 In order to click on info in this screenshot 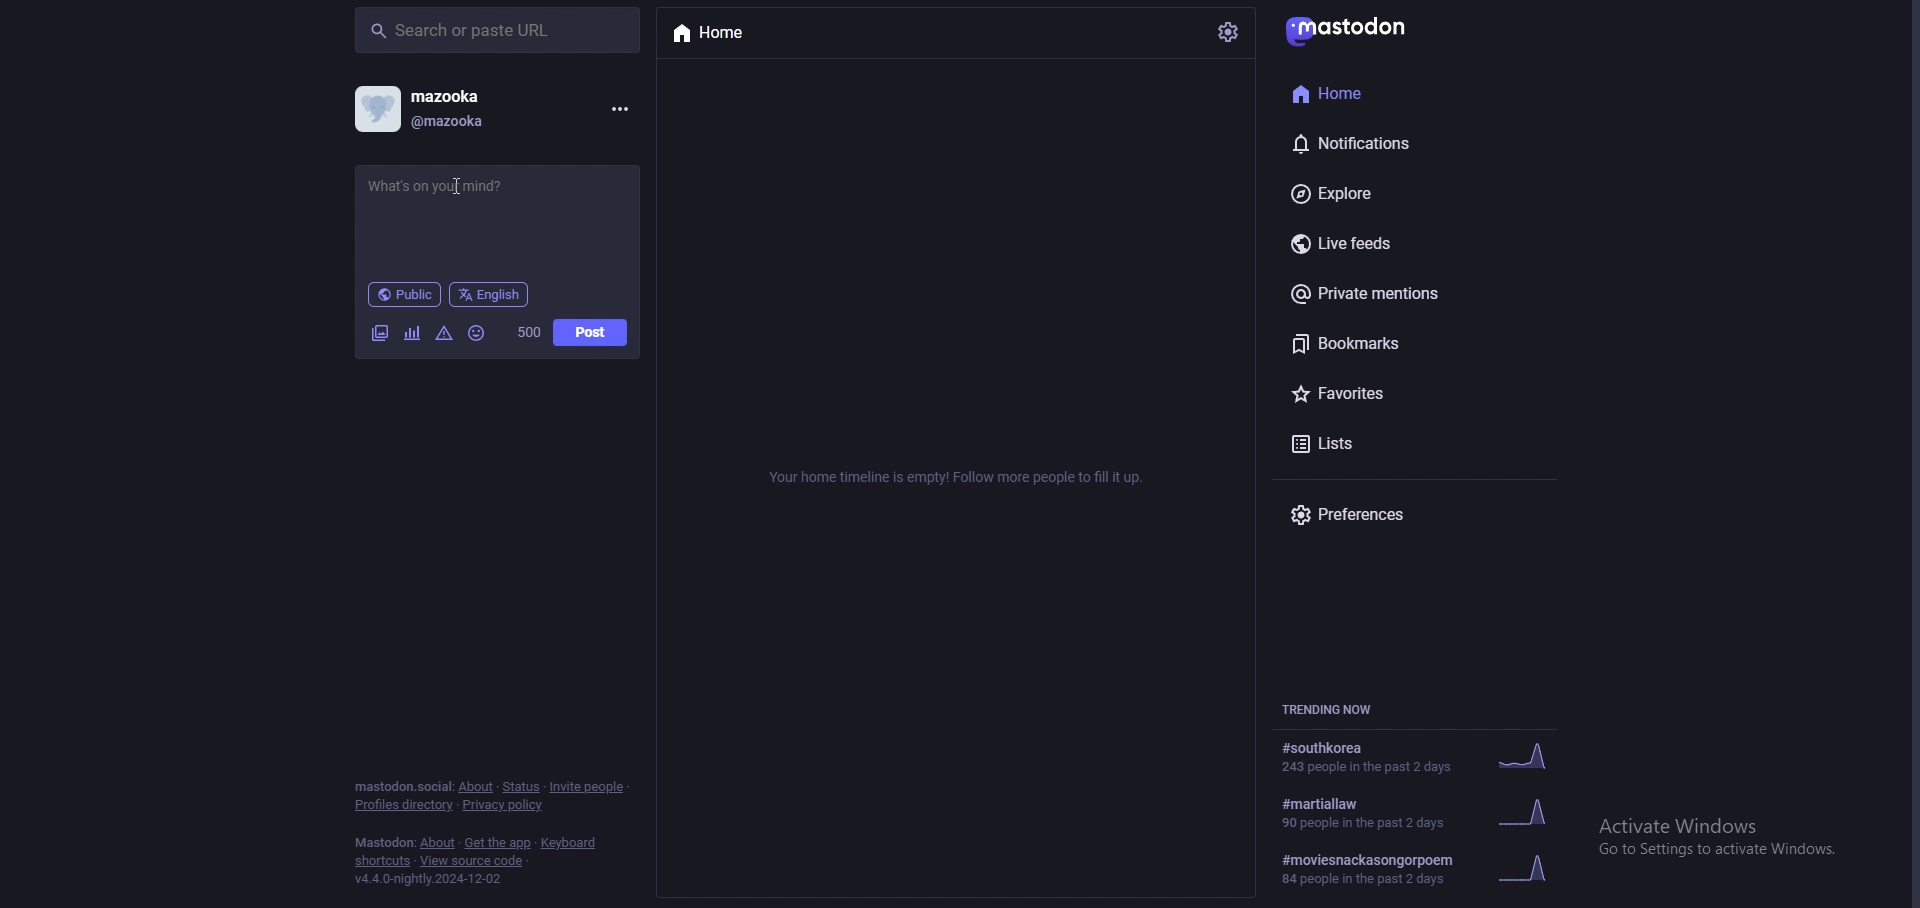, I will do `click(962, 475)`.